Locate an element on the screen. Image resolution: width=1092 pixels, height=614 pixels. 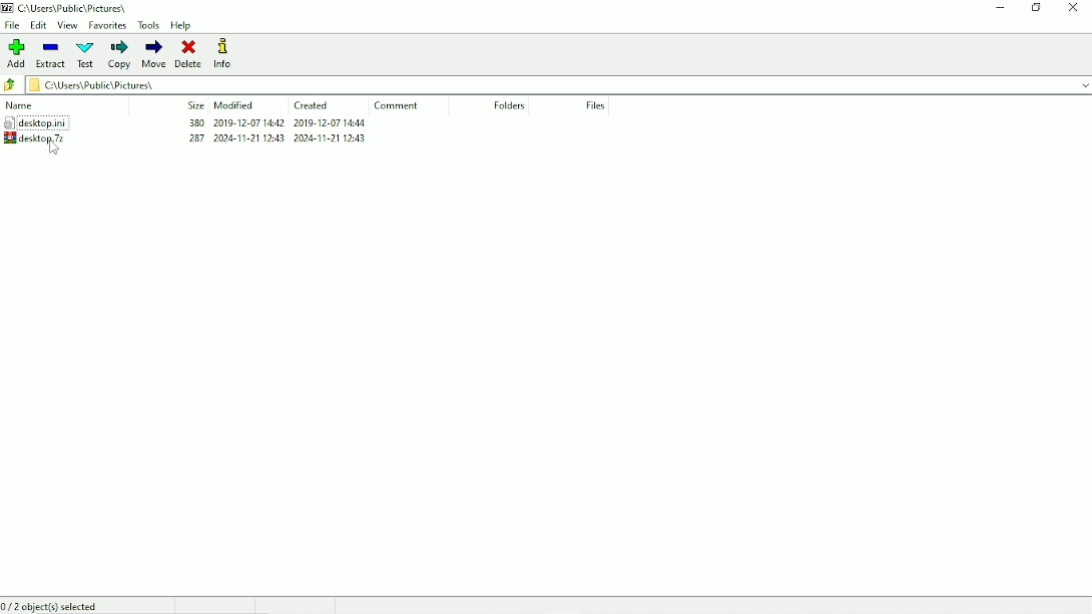
Minimize is located at coordinates (1003, 8).